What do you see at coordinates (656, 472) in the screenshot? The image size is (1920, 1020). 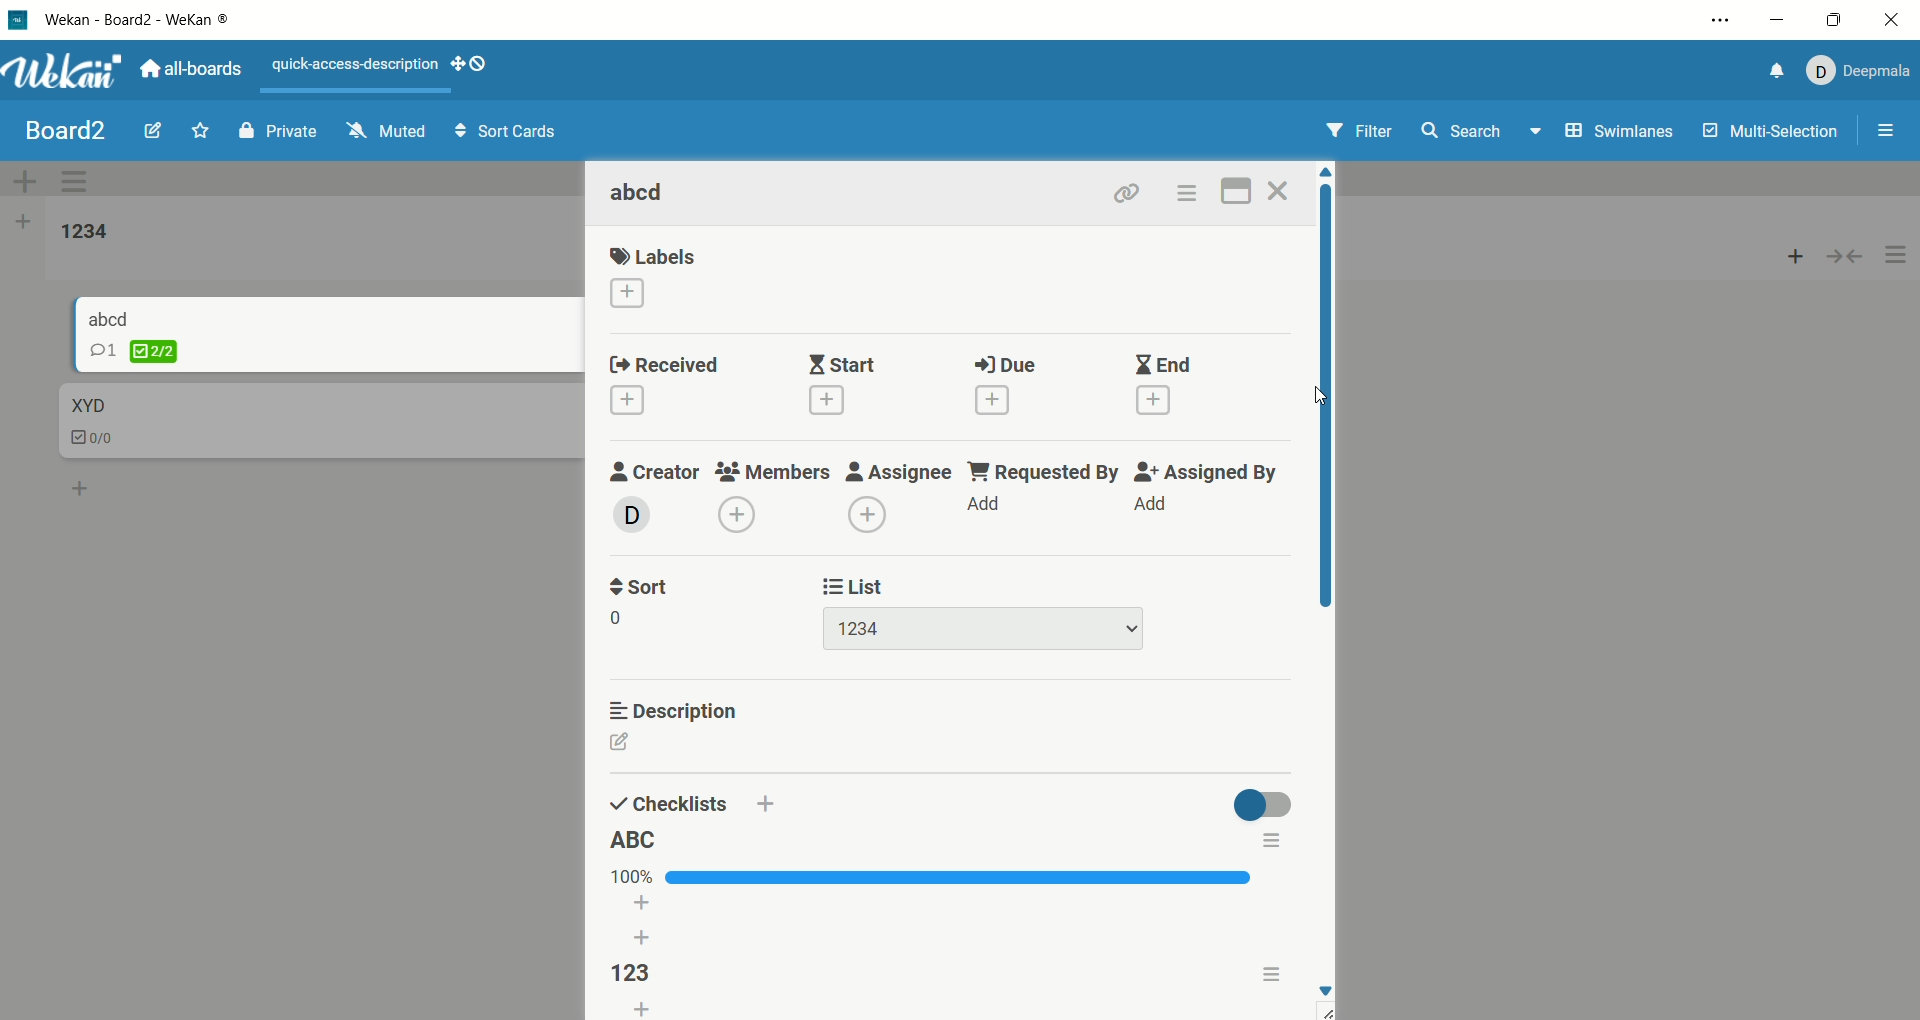 I see `creator` at bounding box center [656, 472].